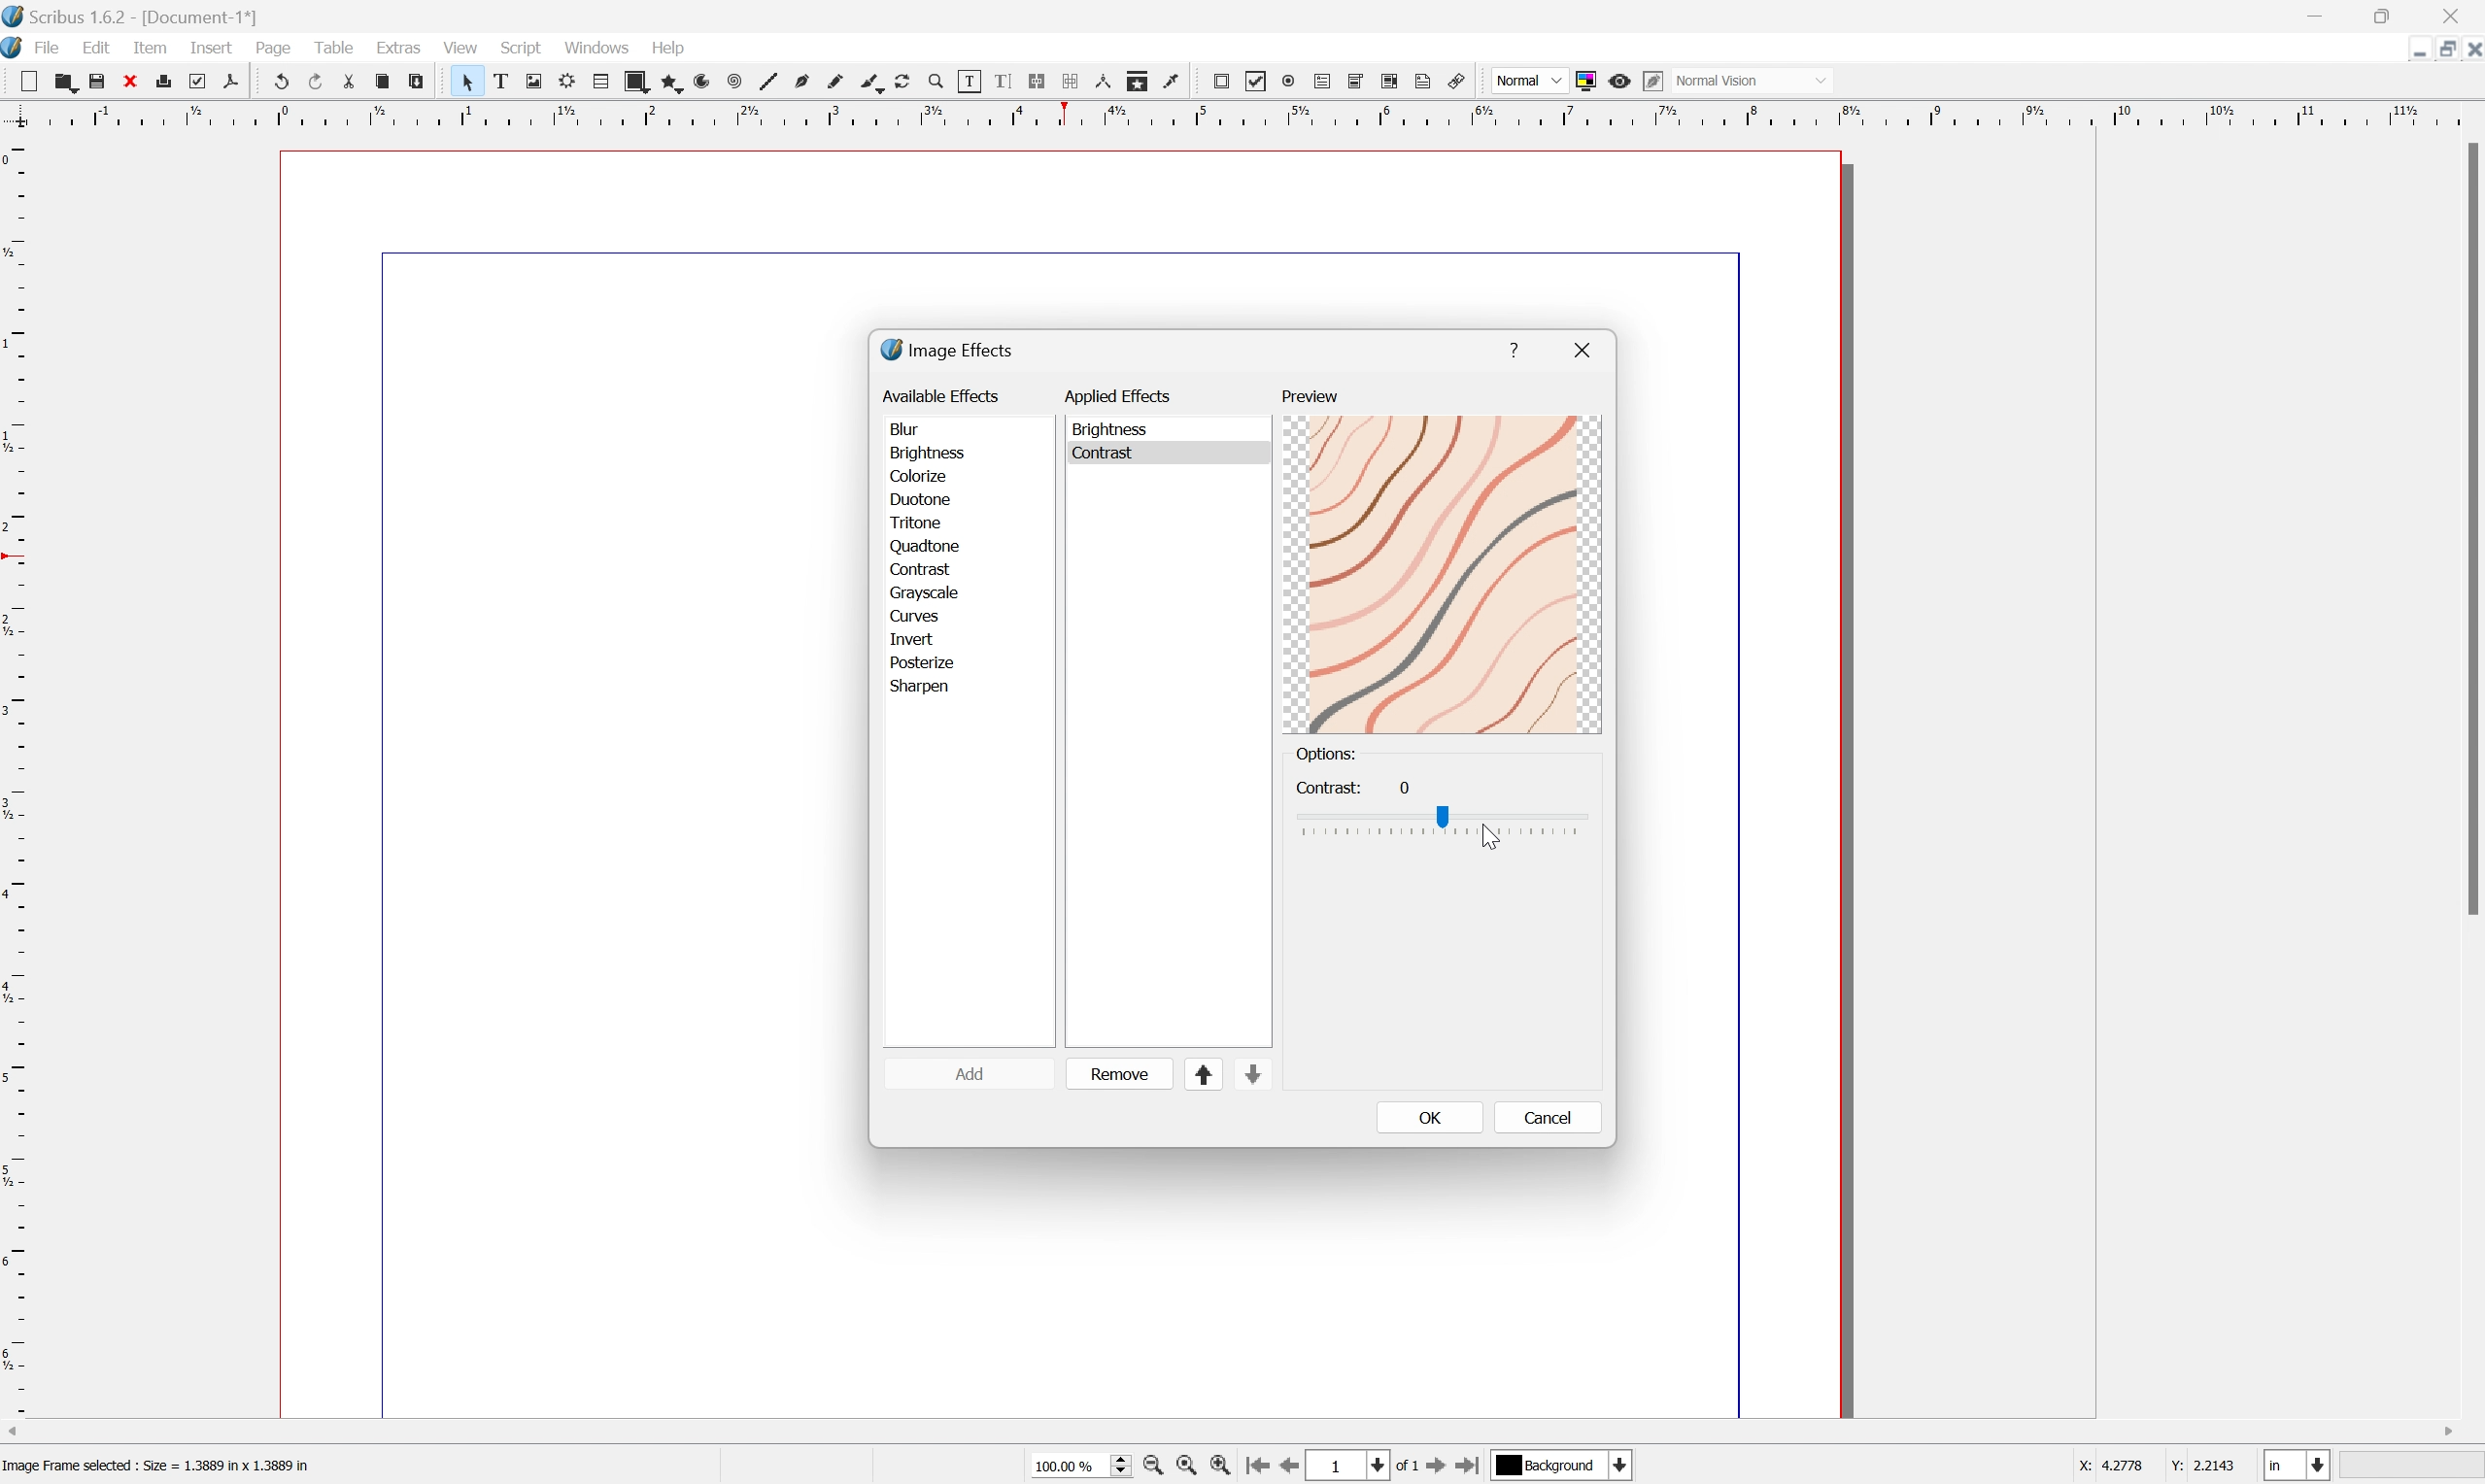  I want to click on Zoom Out, so click(1152, 1468).